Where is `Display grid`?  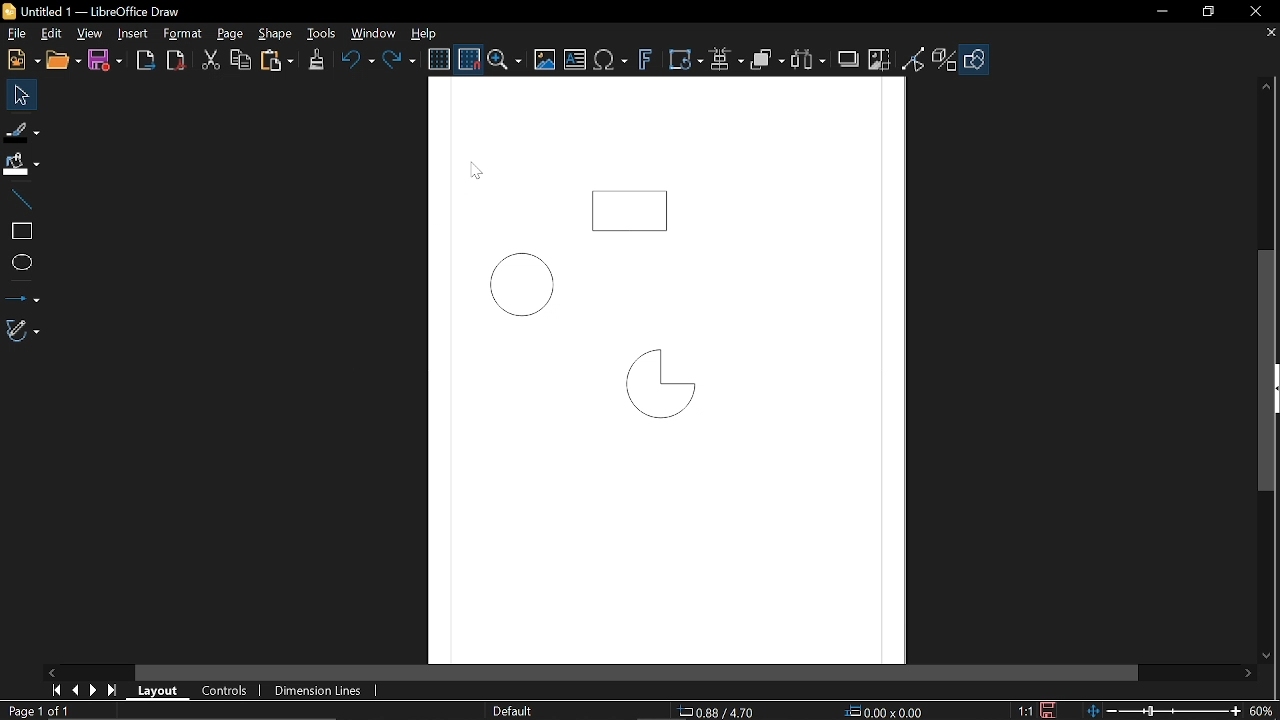
Display grid is located at coordinates (438, 59).